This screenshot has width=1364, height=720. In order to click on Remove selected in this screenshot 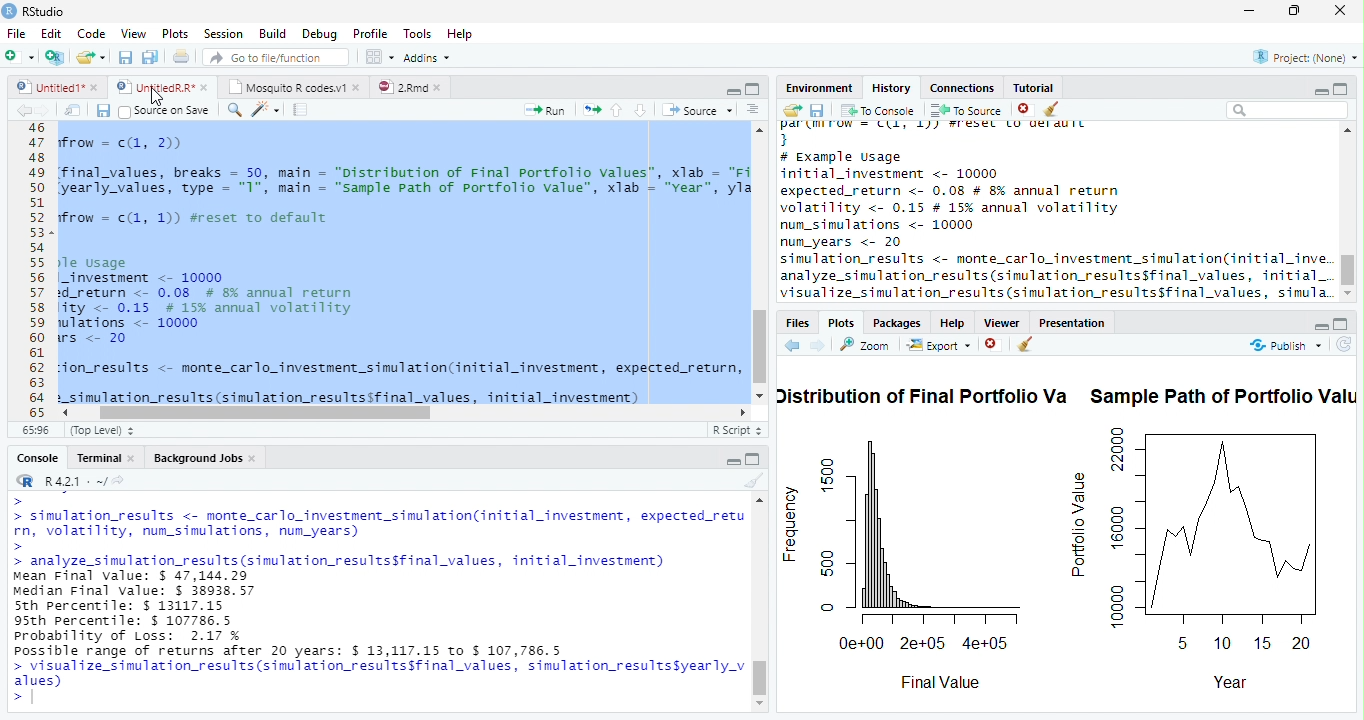, I will do `click(995, 345)`.